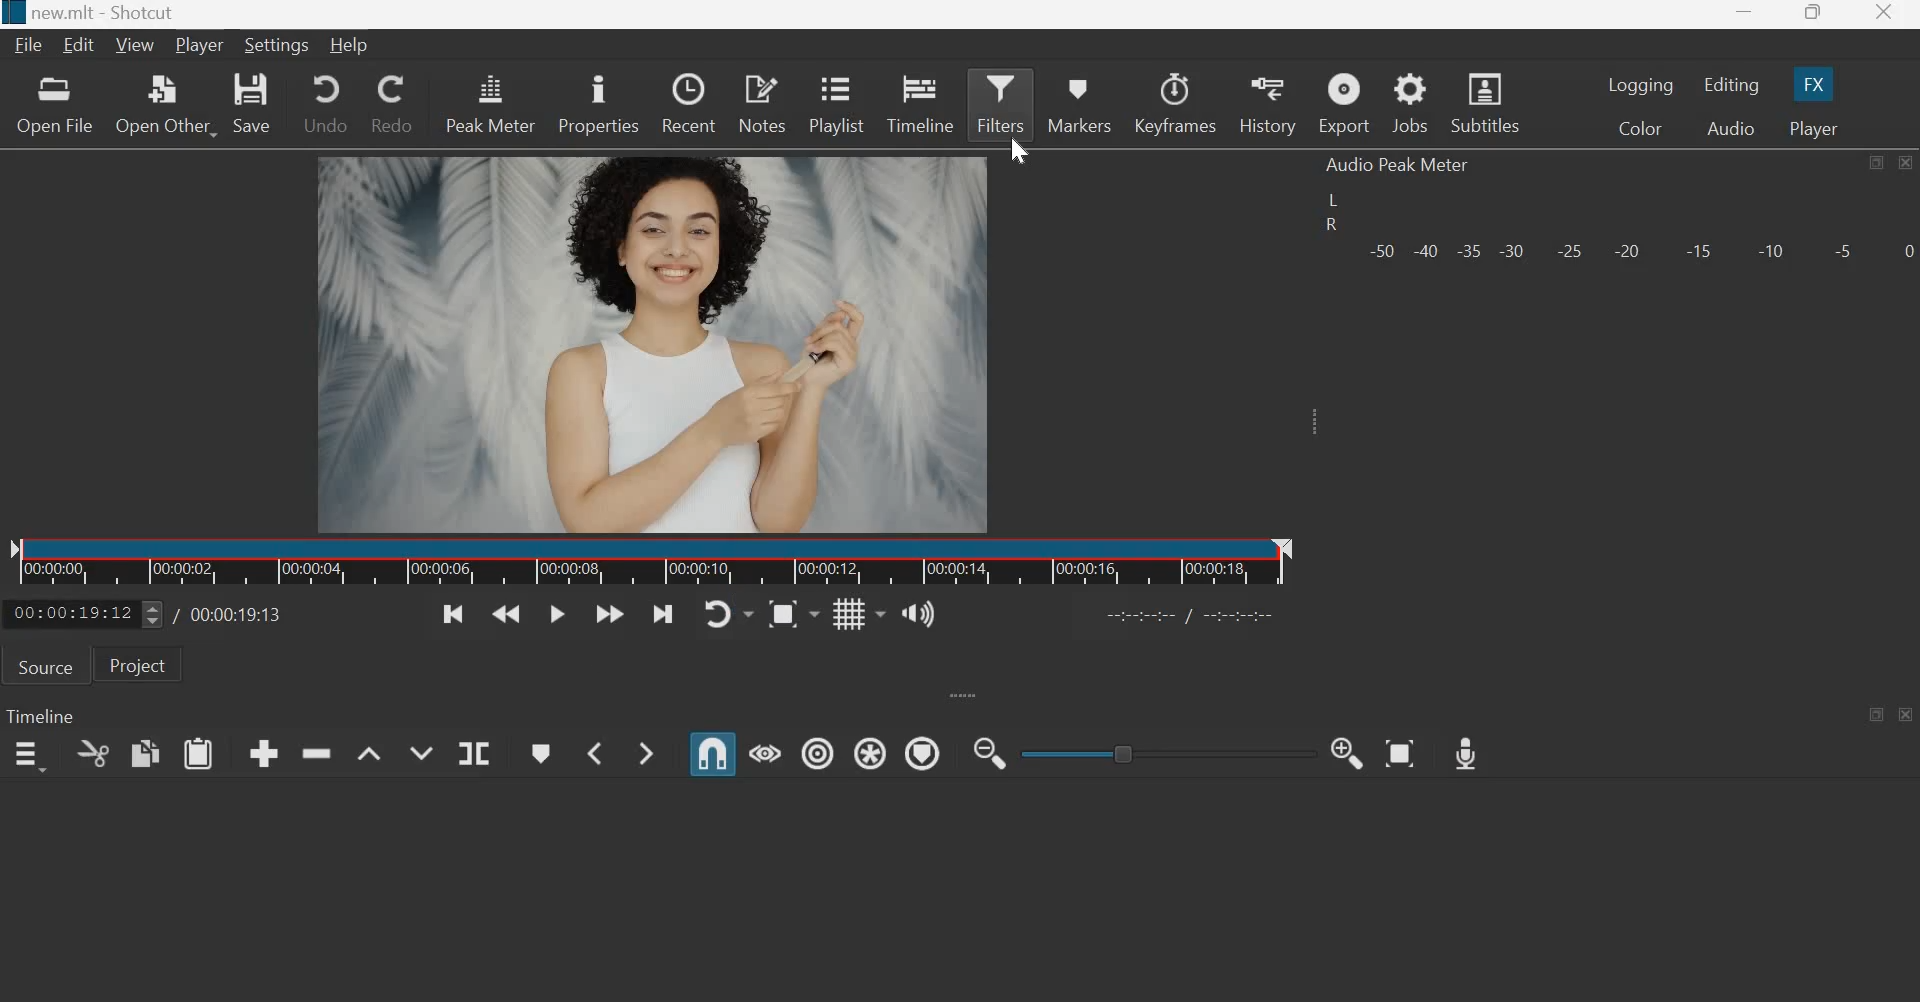 The width and height of the screenshot is (1920, 1002). Describe the element at coordinates (1875, 163) in the screenshot. I see `maximize` at that location.